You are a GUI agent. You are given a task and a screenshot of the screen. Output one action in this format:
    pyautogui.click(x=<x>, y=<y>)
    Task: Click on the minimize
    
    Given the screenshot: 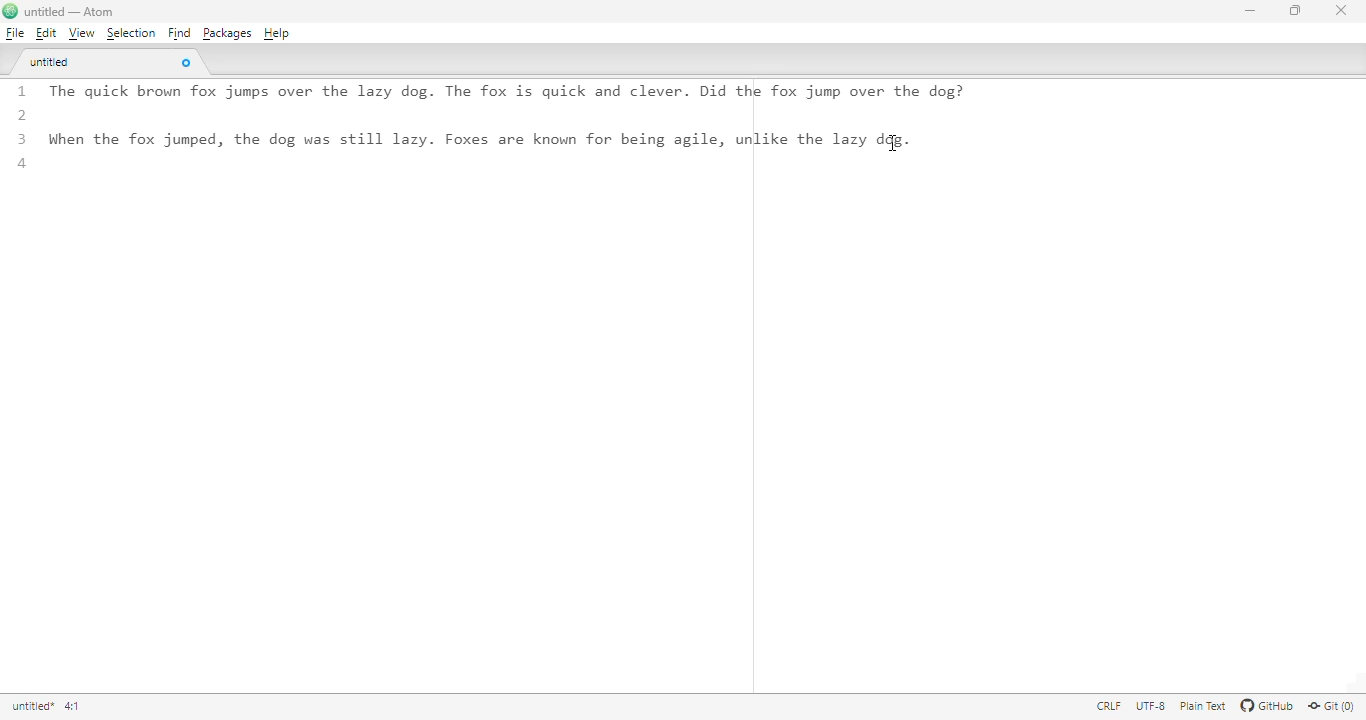 What is the action you would take?
    pyautogui.click(x=1249, y=11)
    